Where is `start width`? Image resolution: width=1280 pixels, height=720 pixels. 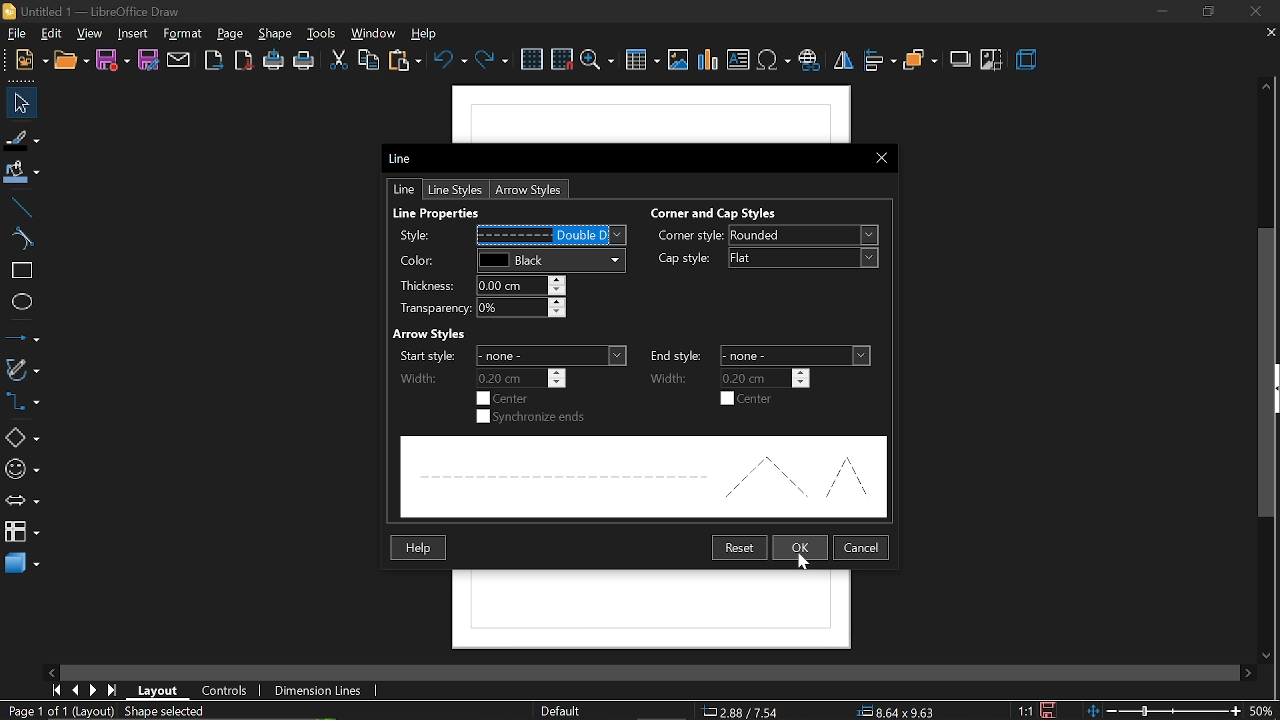
start width is located at coordinates (478, 376).